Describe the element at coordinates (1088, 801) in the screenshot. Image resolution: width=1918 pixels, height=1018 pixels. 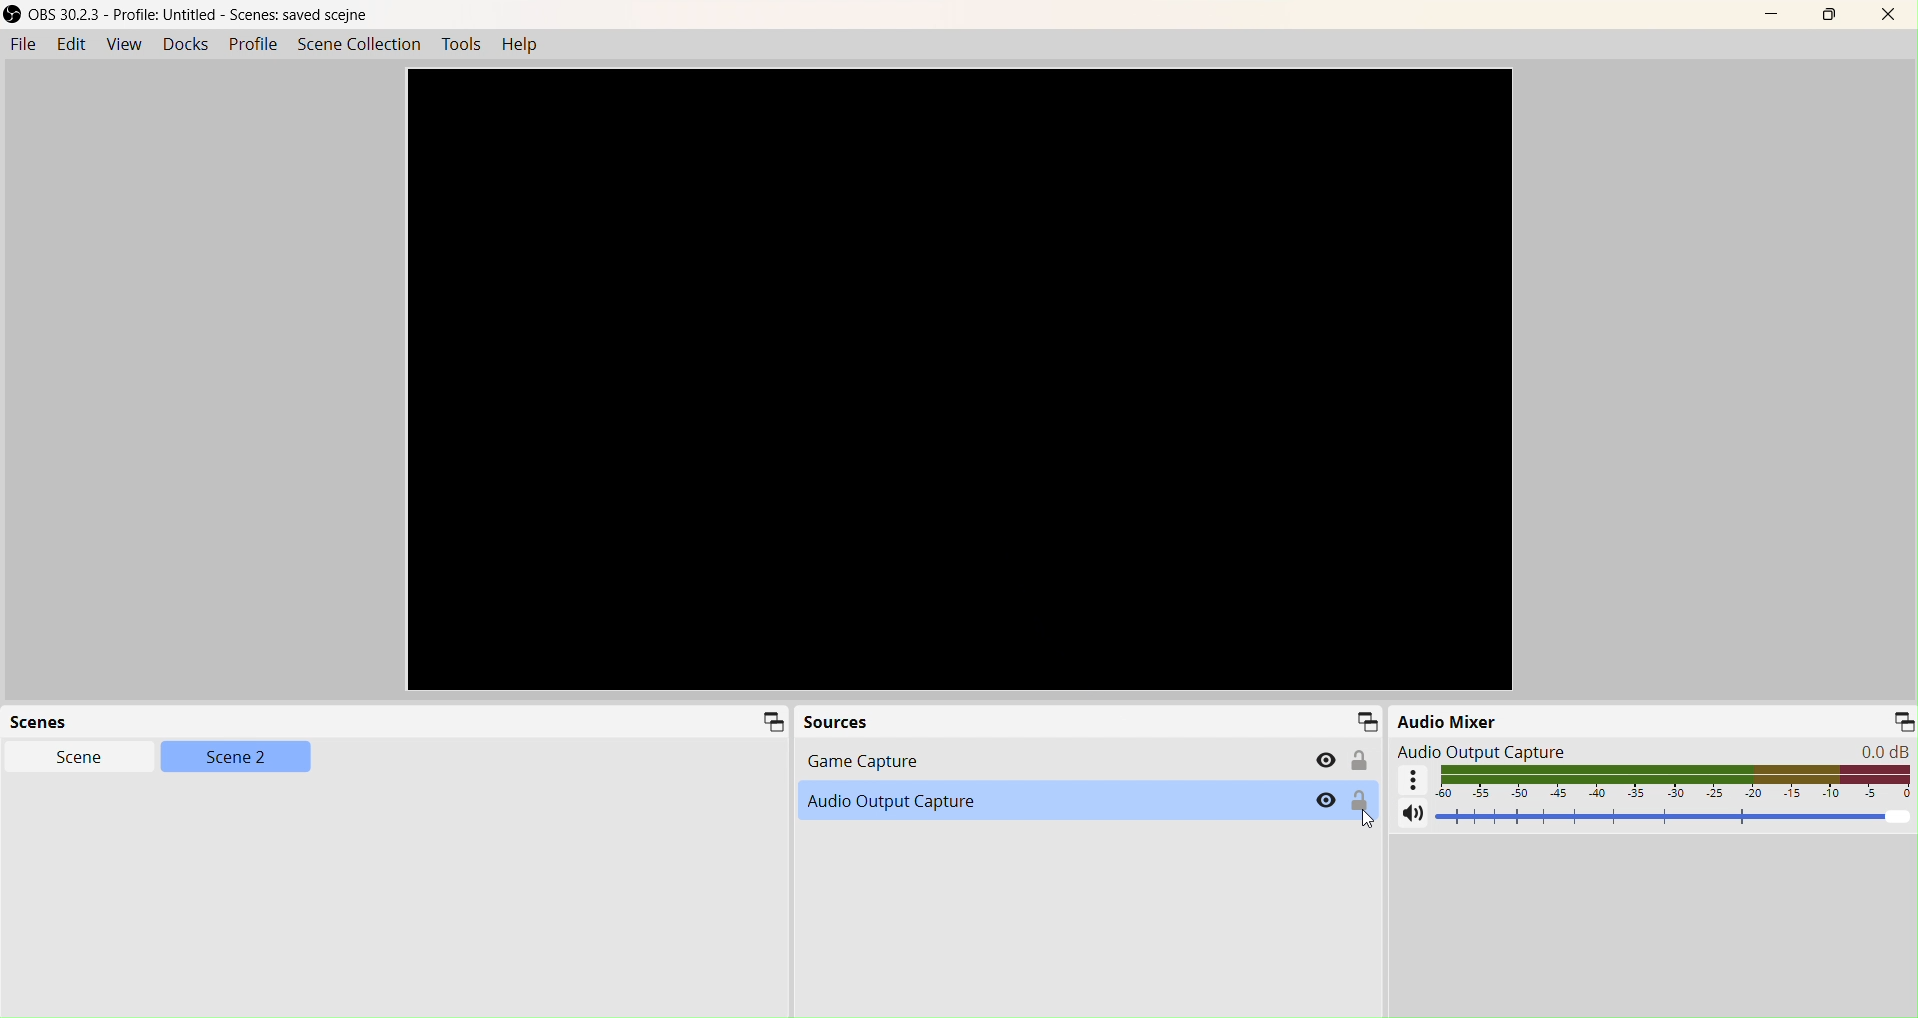
I see `Audio Output Capture` at that location.